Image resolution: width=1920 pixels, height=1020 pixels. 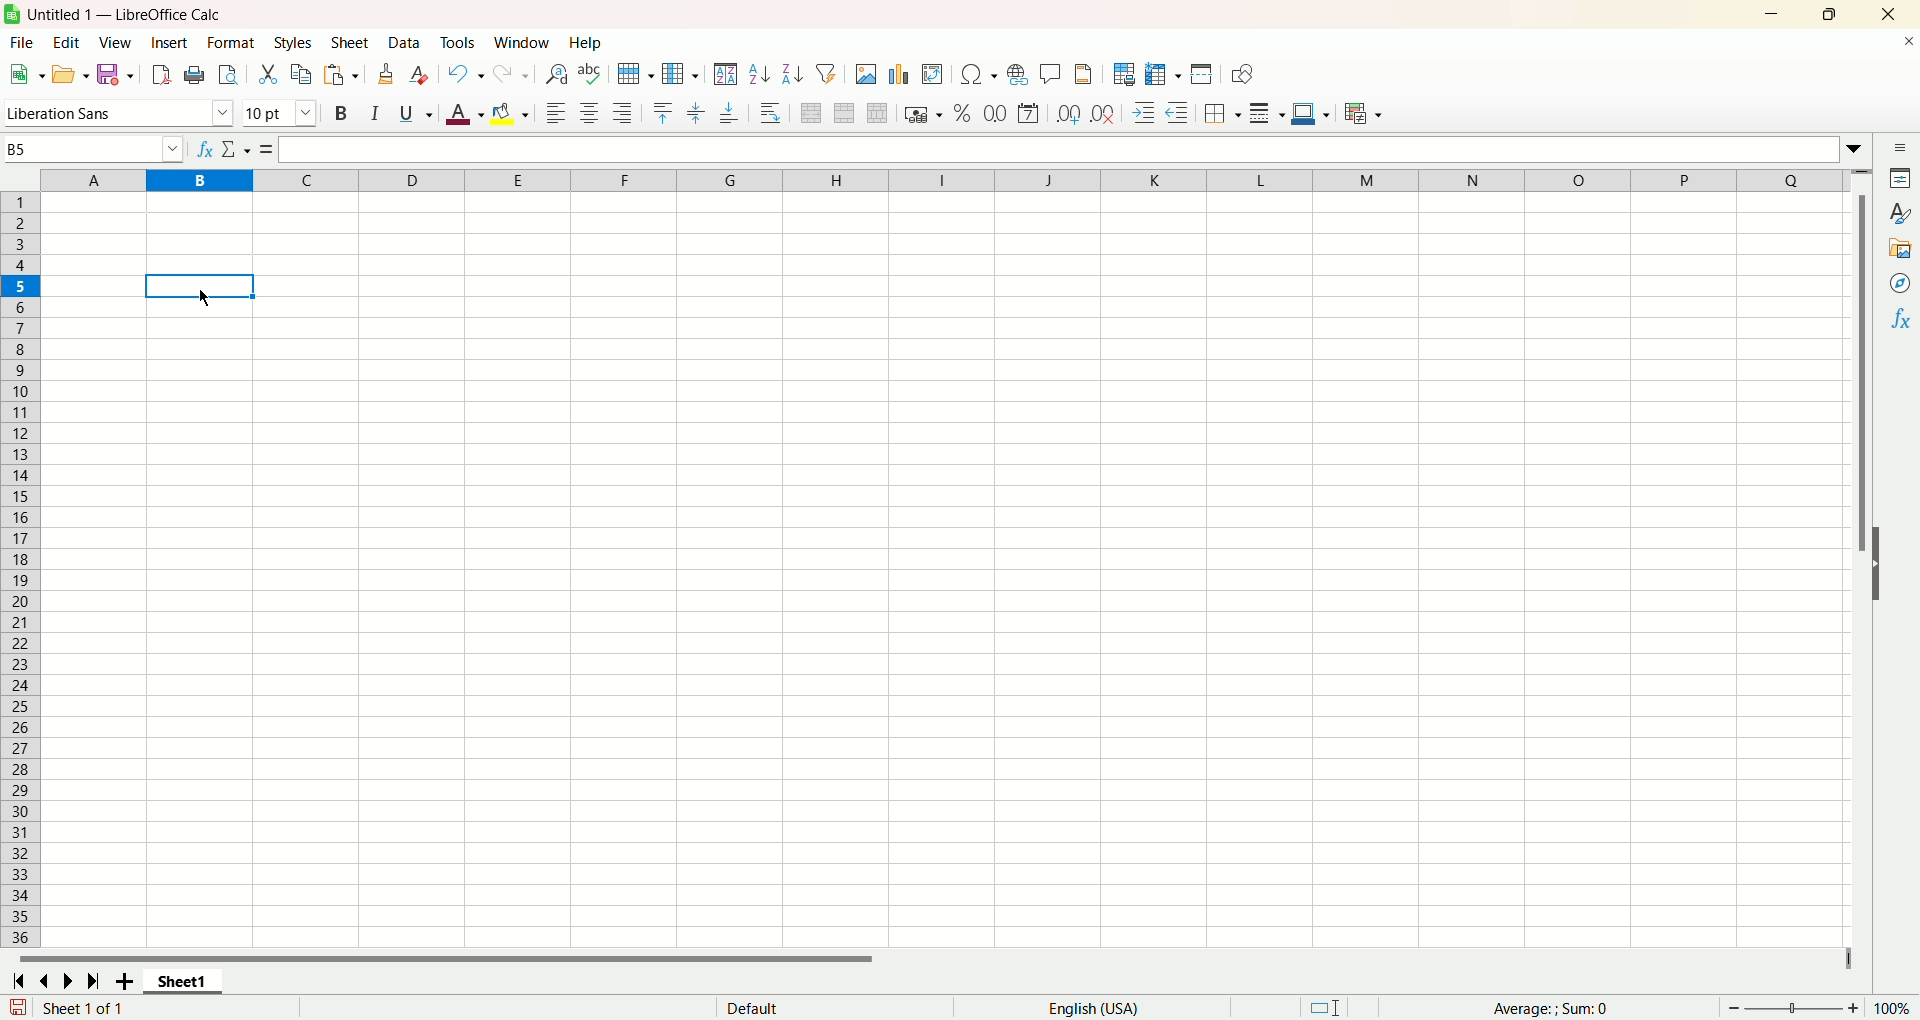 I want to click on scroll to last page, so click(x=94, y=981).